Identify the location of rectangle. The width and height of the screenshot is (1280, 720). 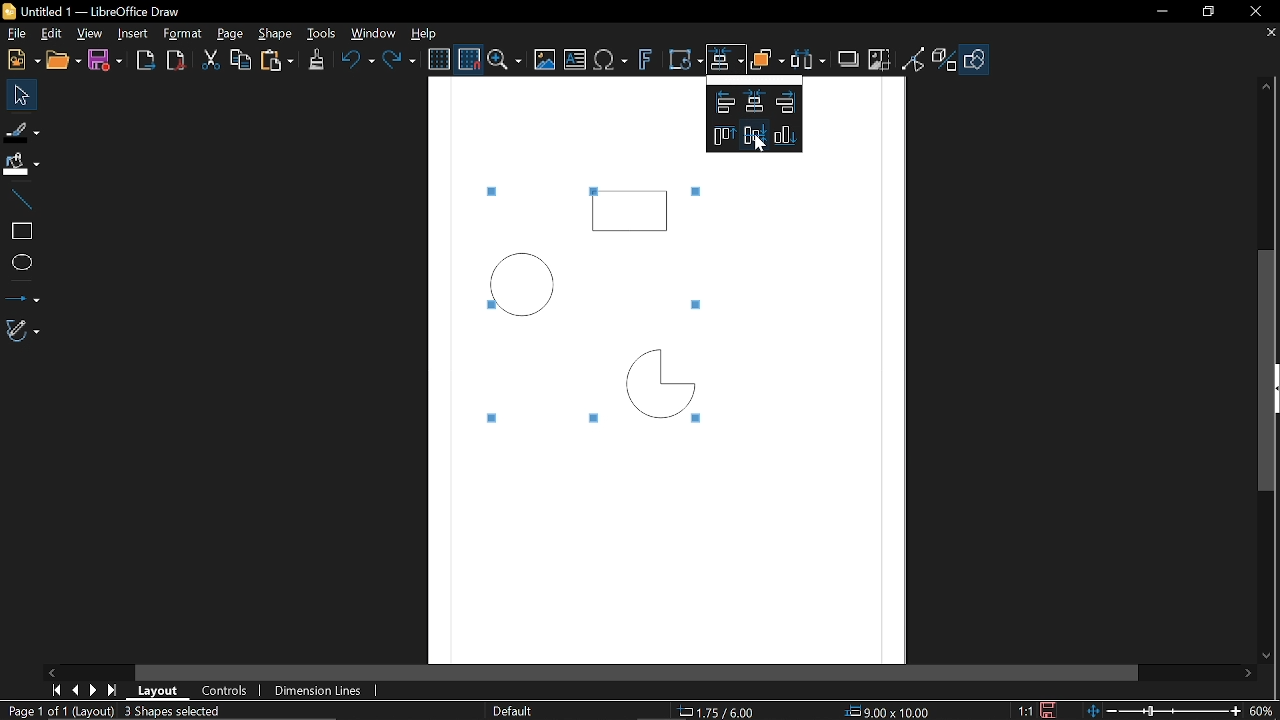
(18, 228).